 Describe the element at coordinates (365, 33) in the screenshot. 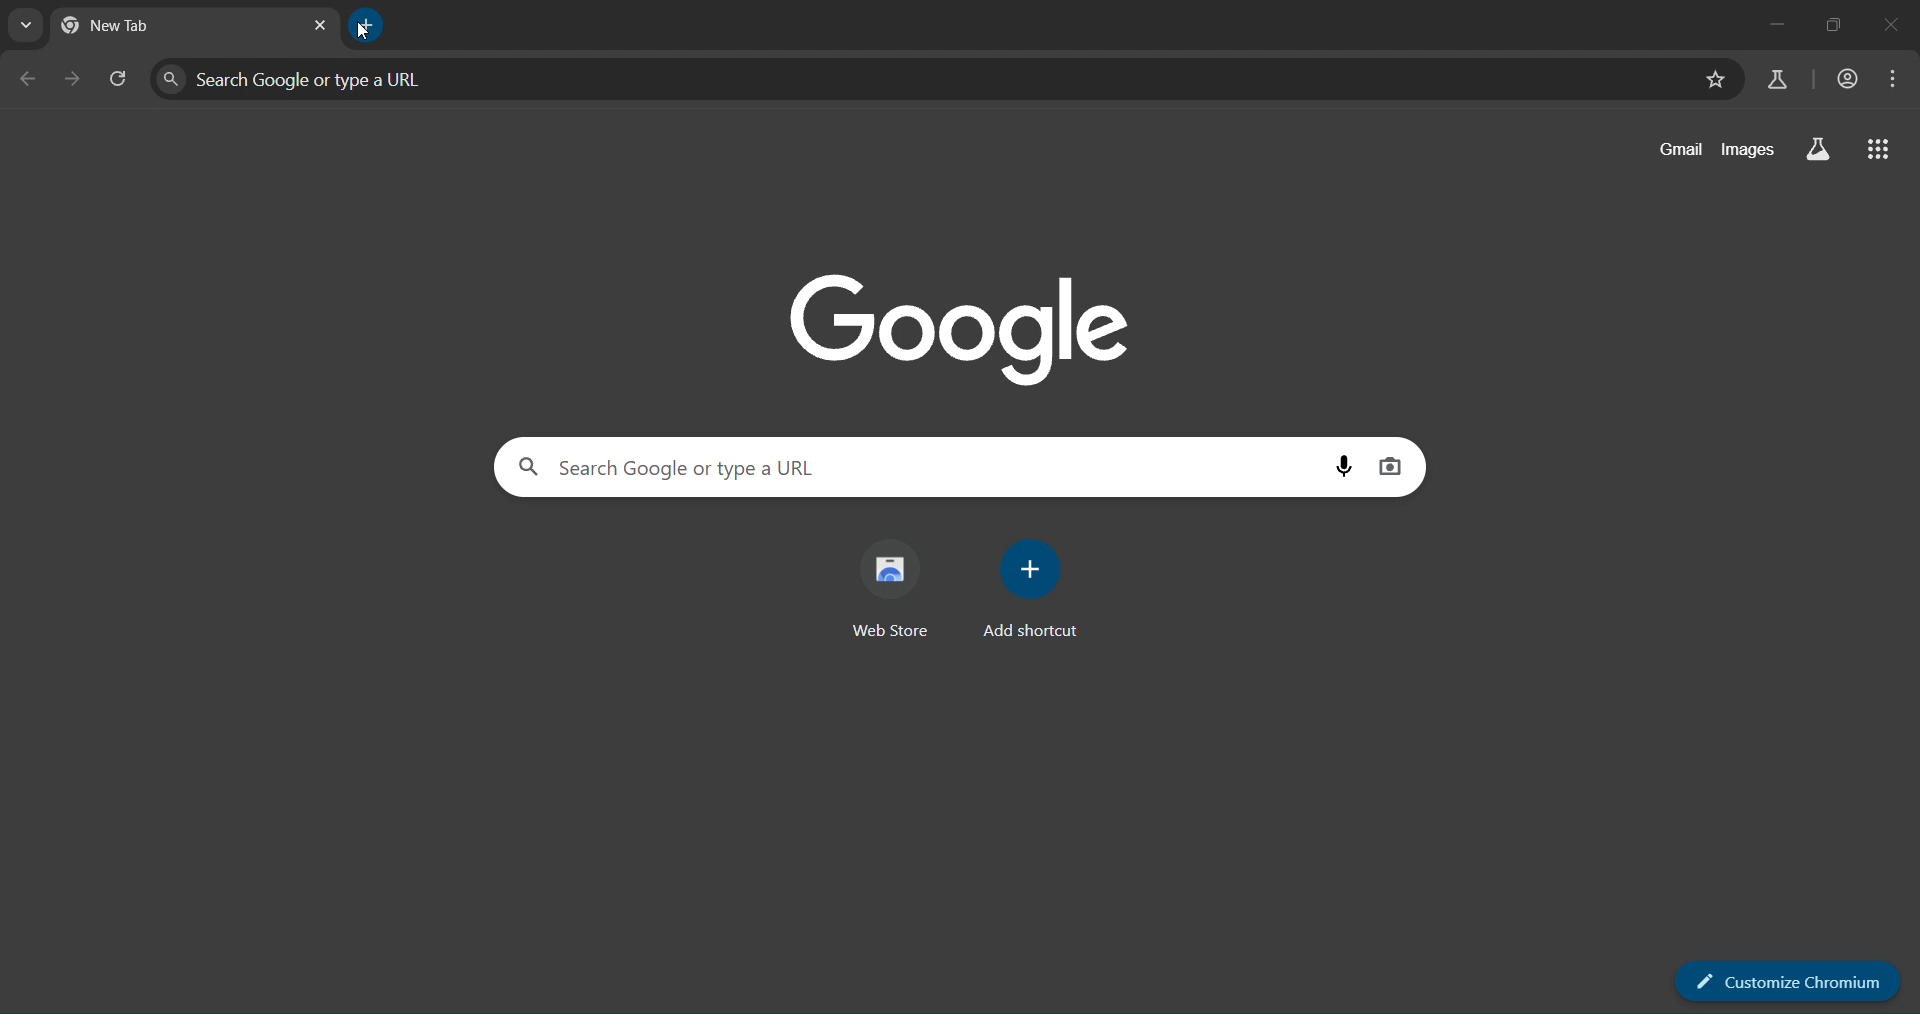

I see `cursor` at that location.